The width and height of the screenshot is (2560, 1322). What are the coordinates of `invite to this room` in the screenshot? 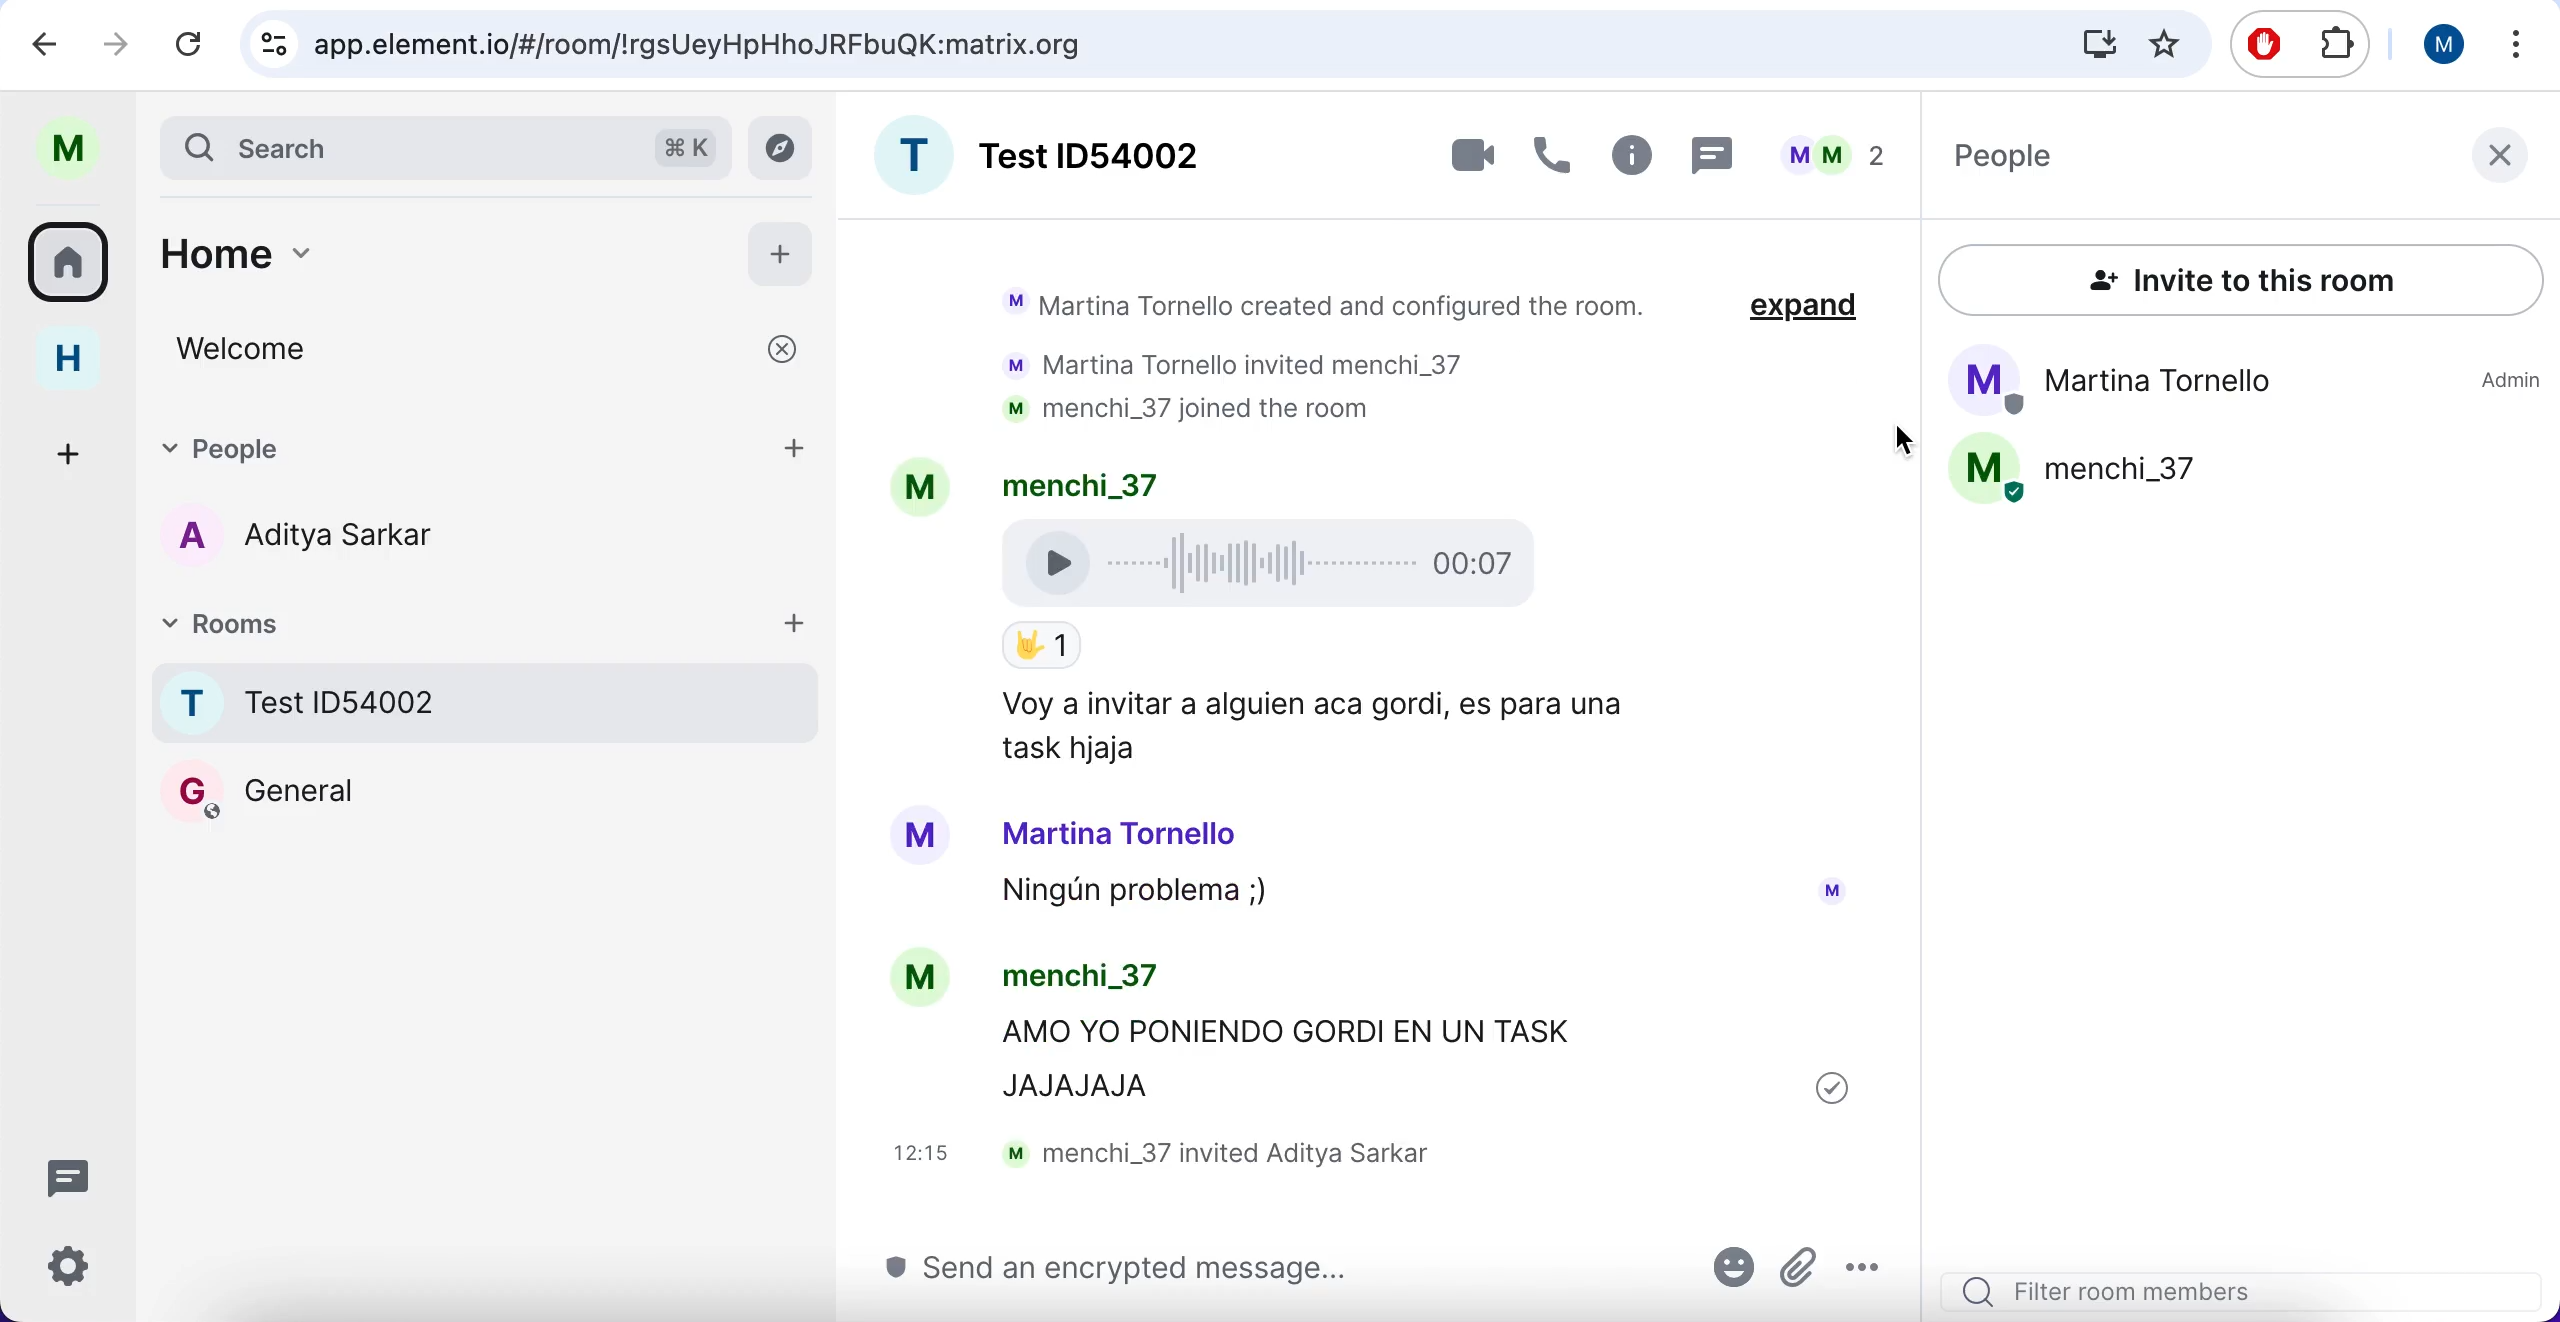 It's located at (2230, 276).